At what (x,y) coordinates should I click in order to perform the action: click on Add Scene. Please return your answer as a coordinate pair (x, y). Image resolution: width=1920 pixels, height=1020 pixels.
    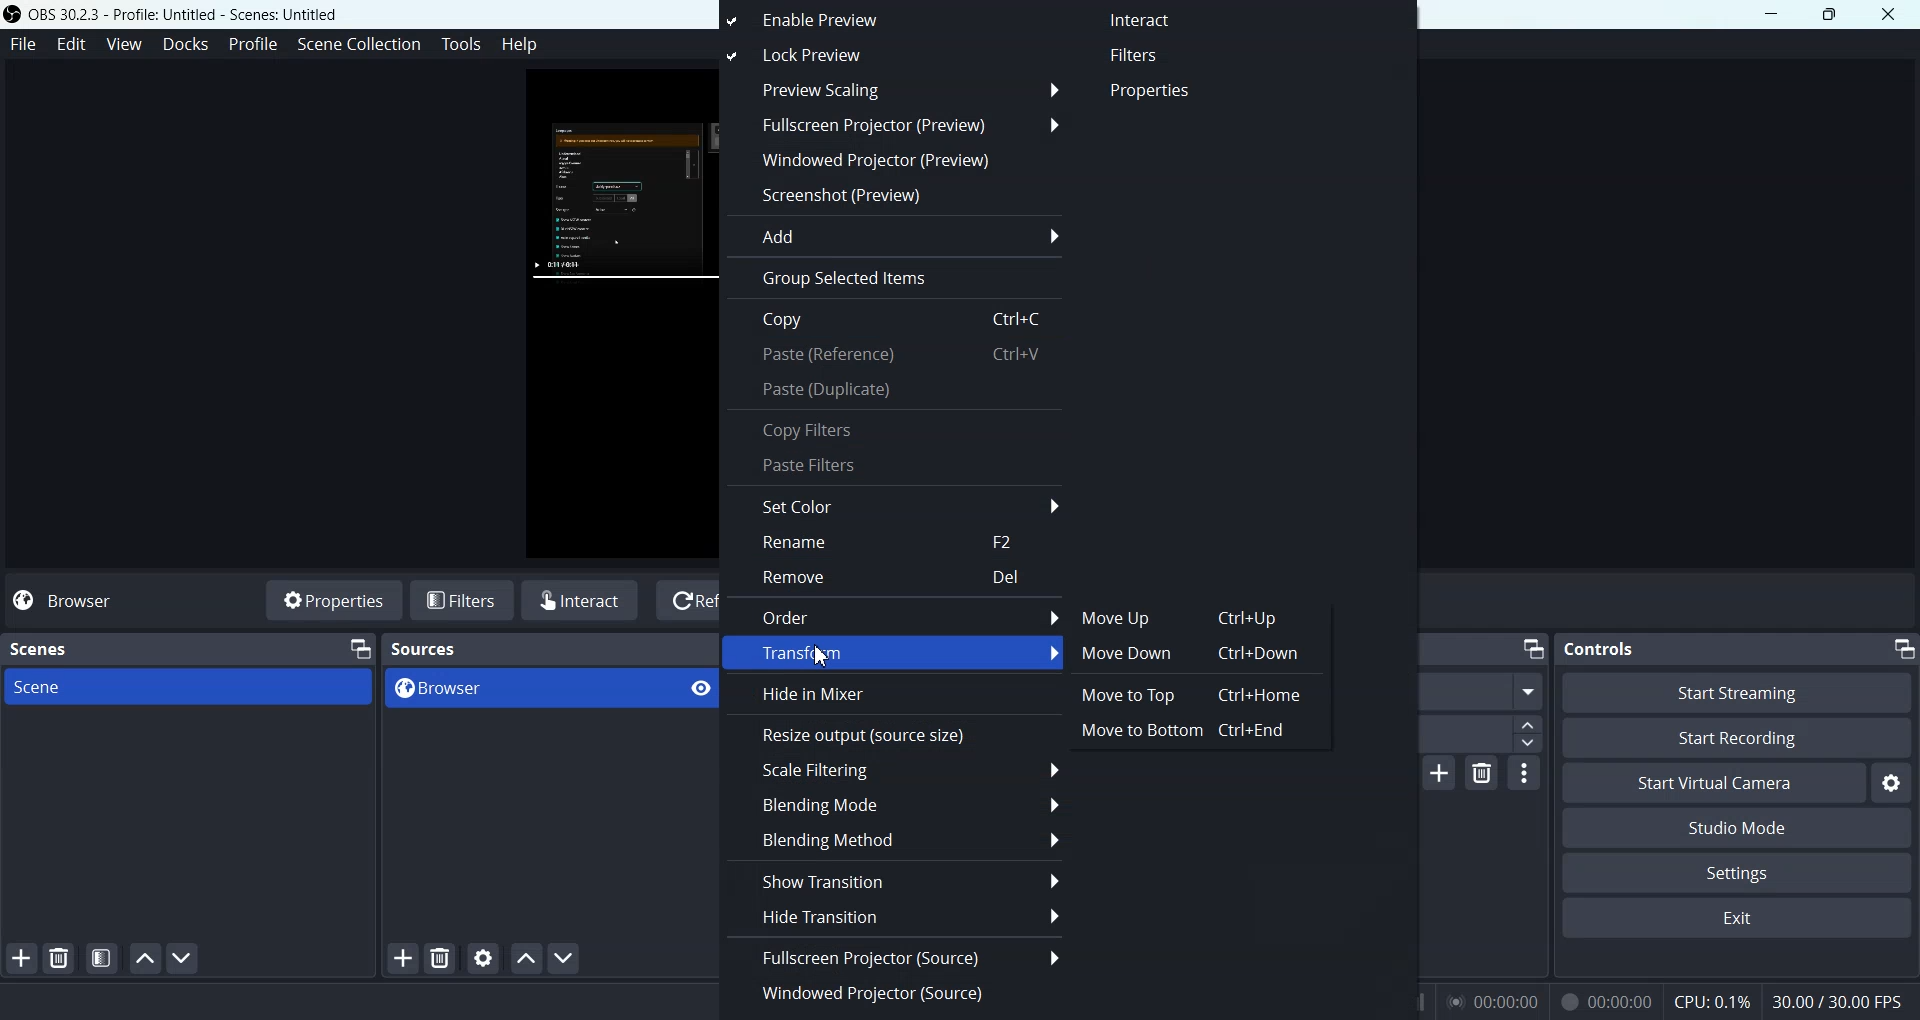
    Looking at the image, I should click on (22, 959).